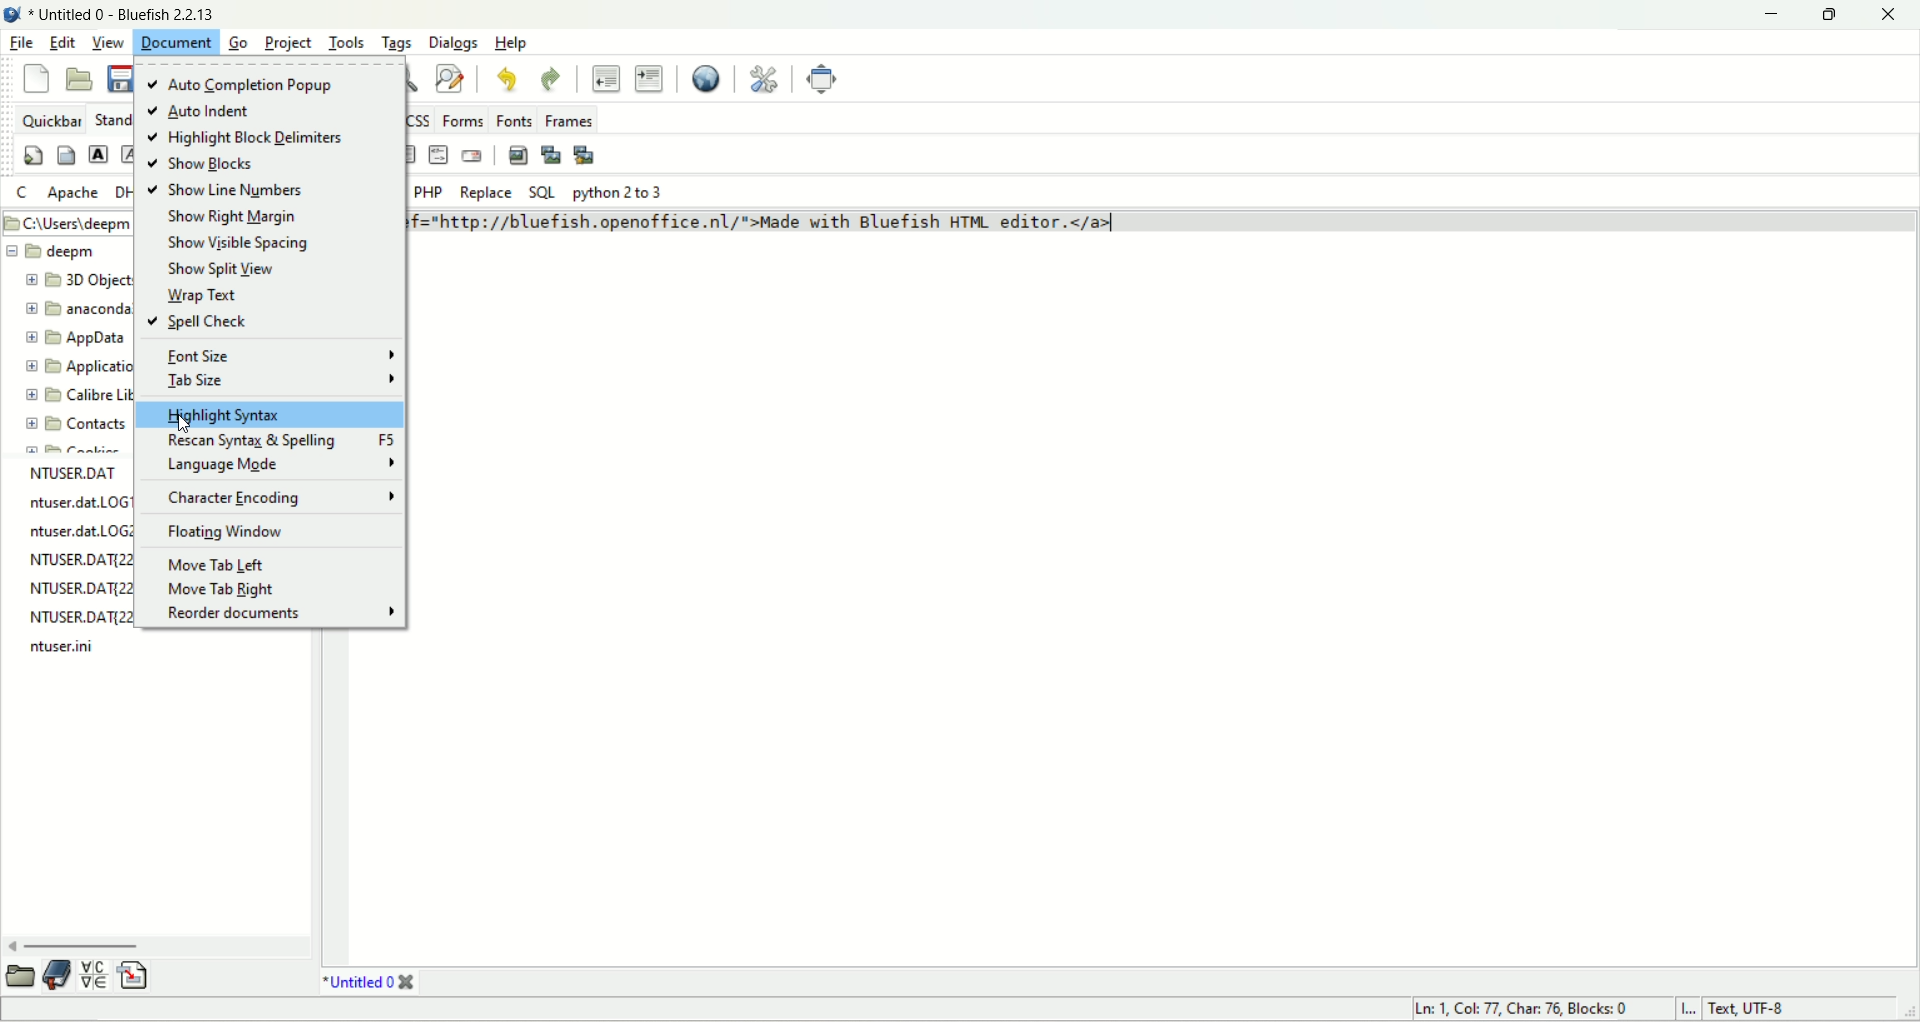  I want to click on frames, so click(567, 120).